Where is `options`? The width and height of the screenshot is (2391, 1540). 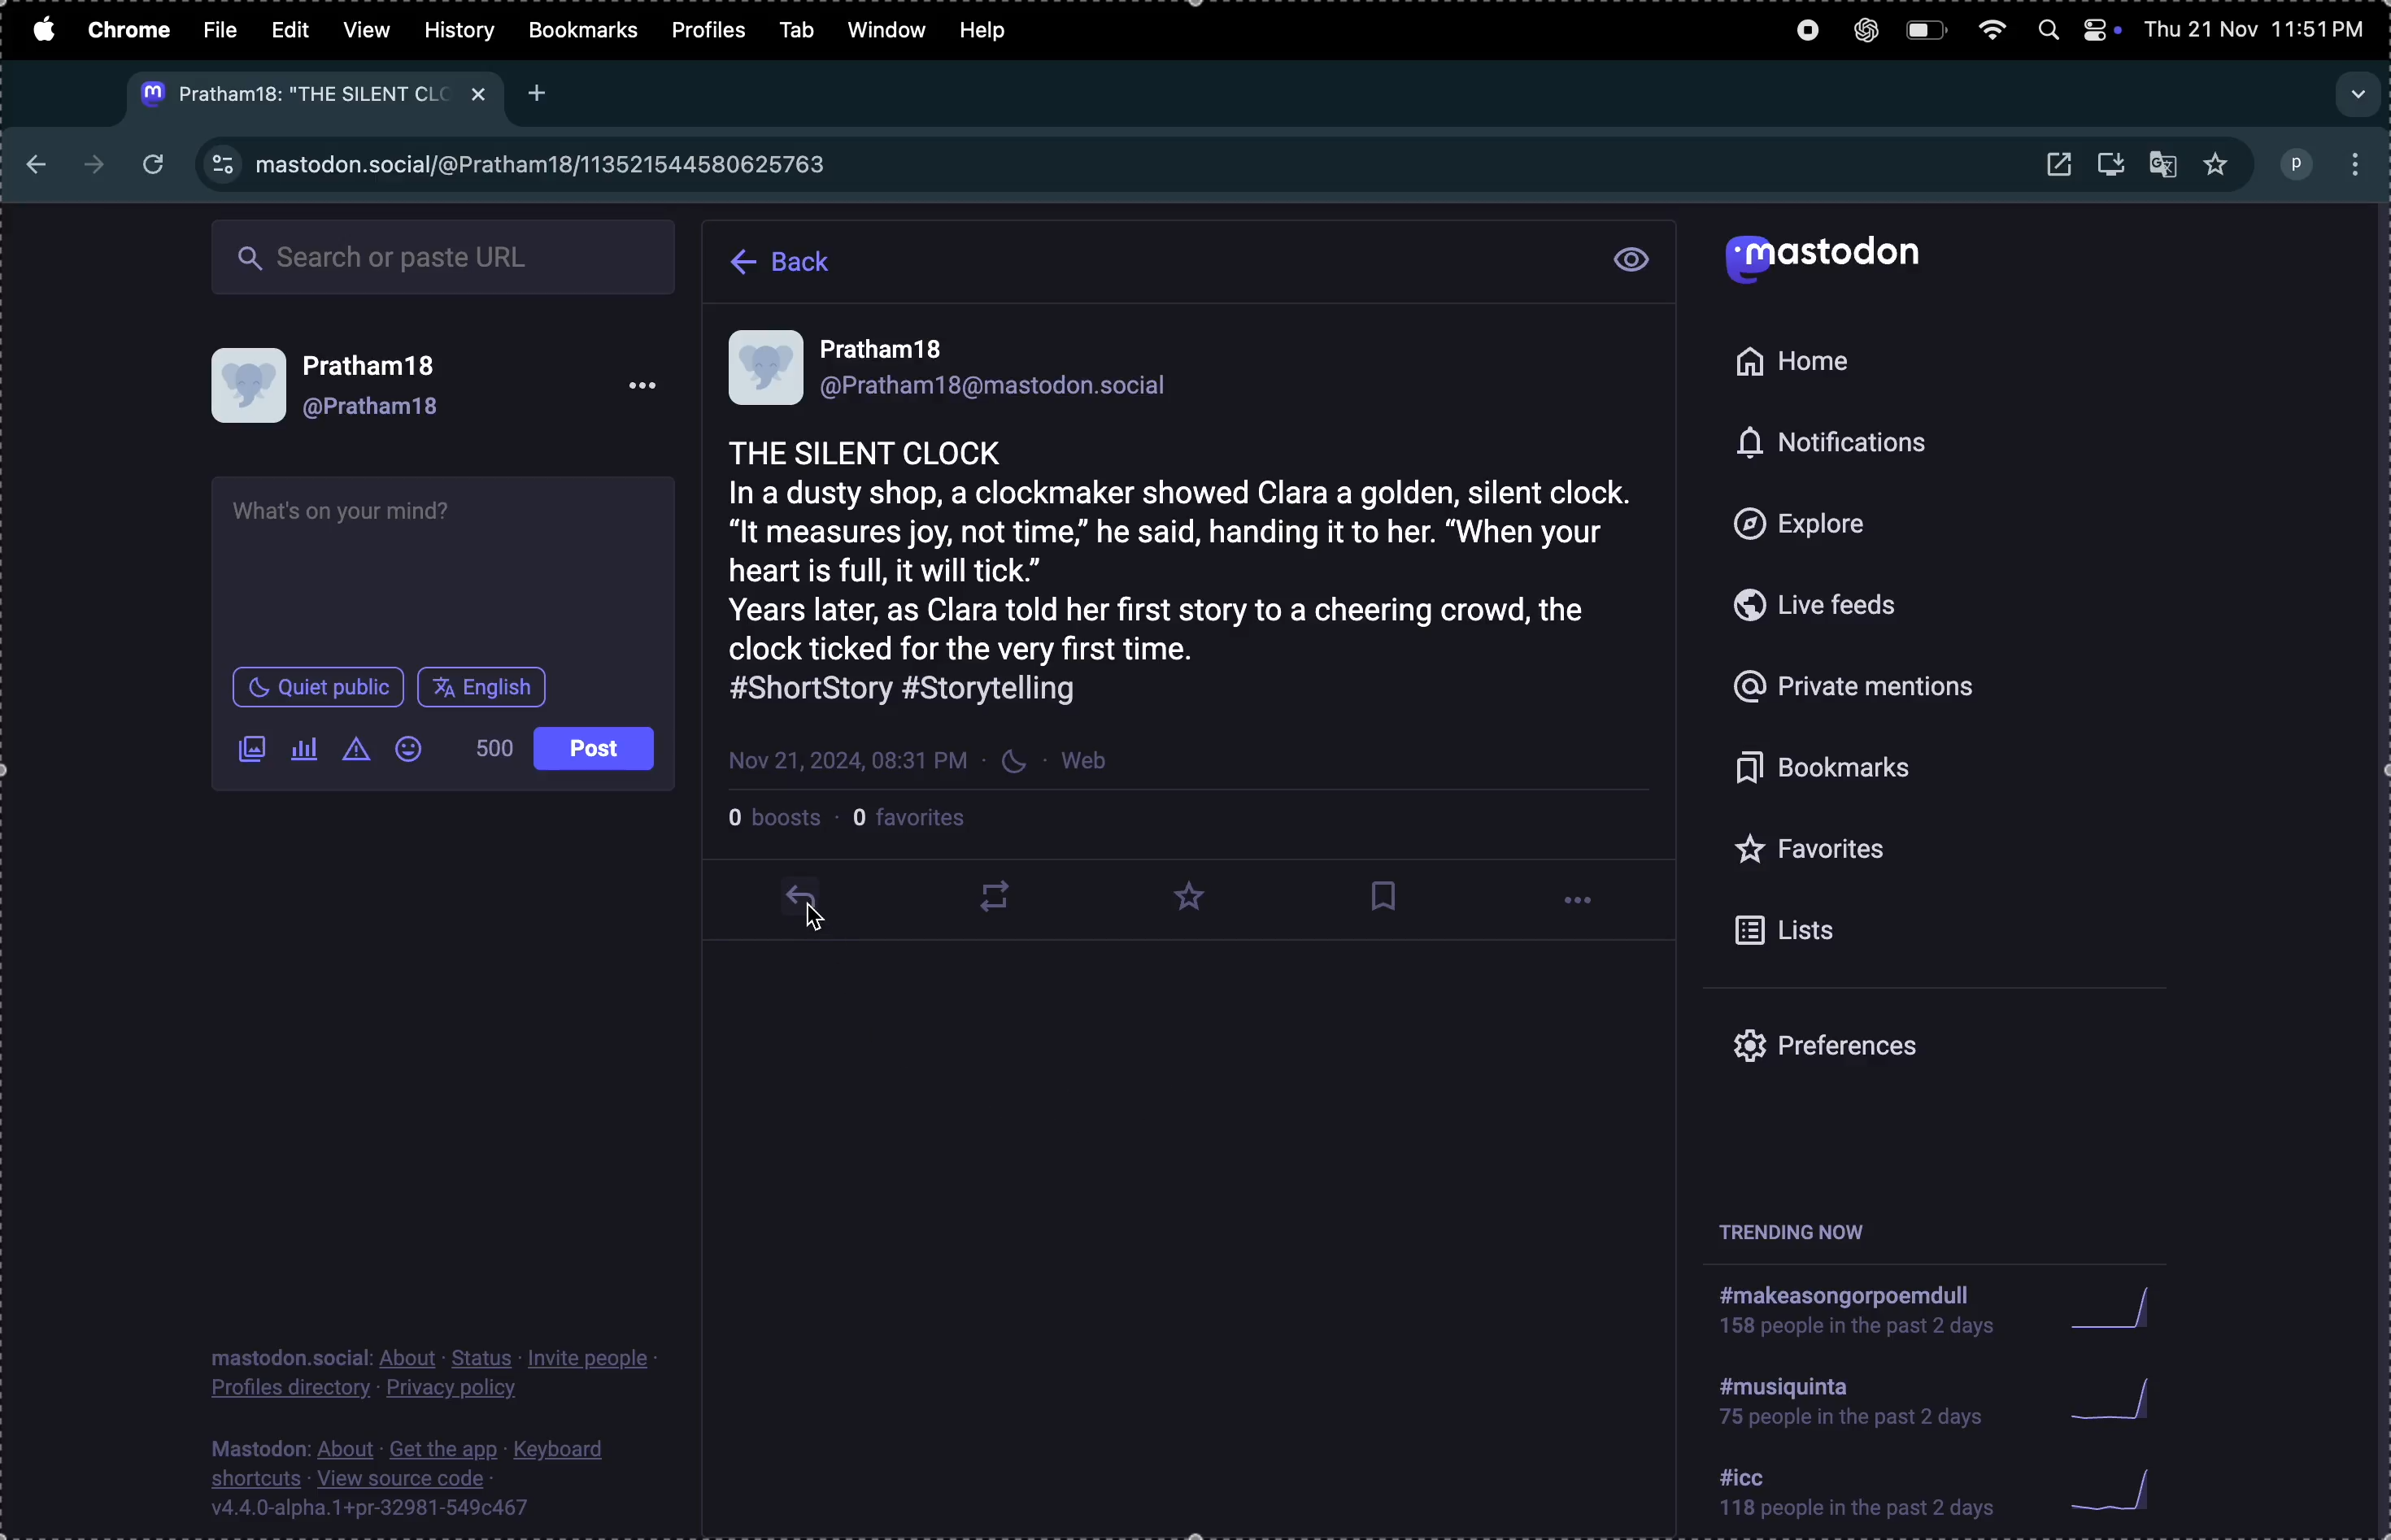
options is located at coordinates (1585, 905).